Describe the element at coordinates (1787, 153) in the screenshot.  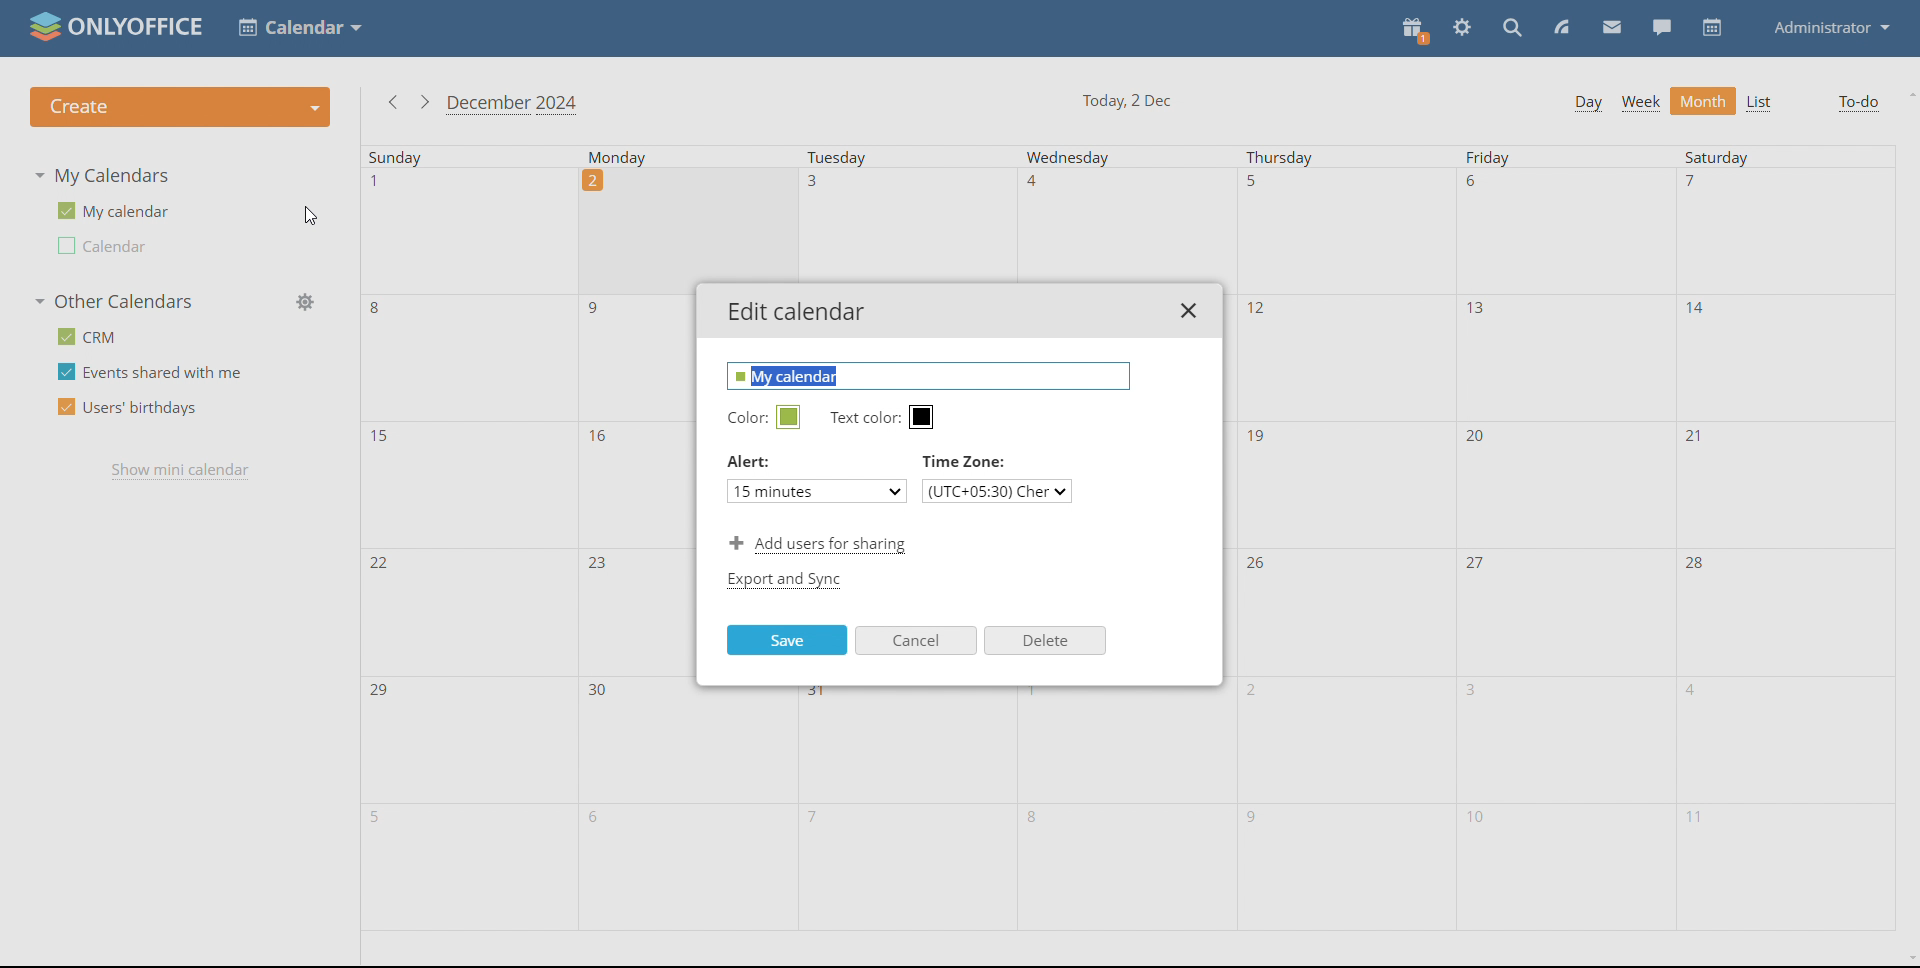
I see `saturday` at that location.